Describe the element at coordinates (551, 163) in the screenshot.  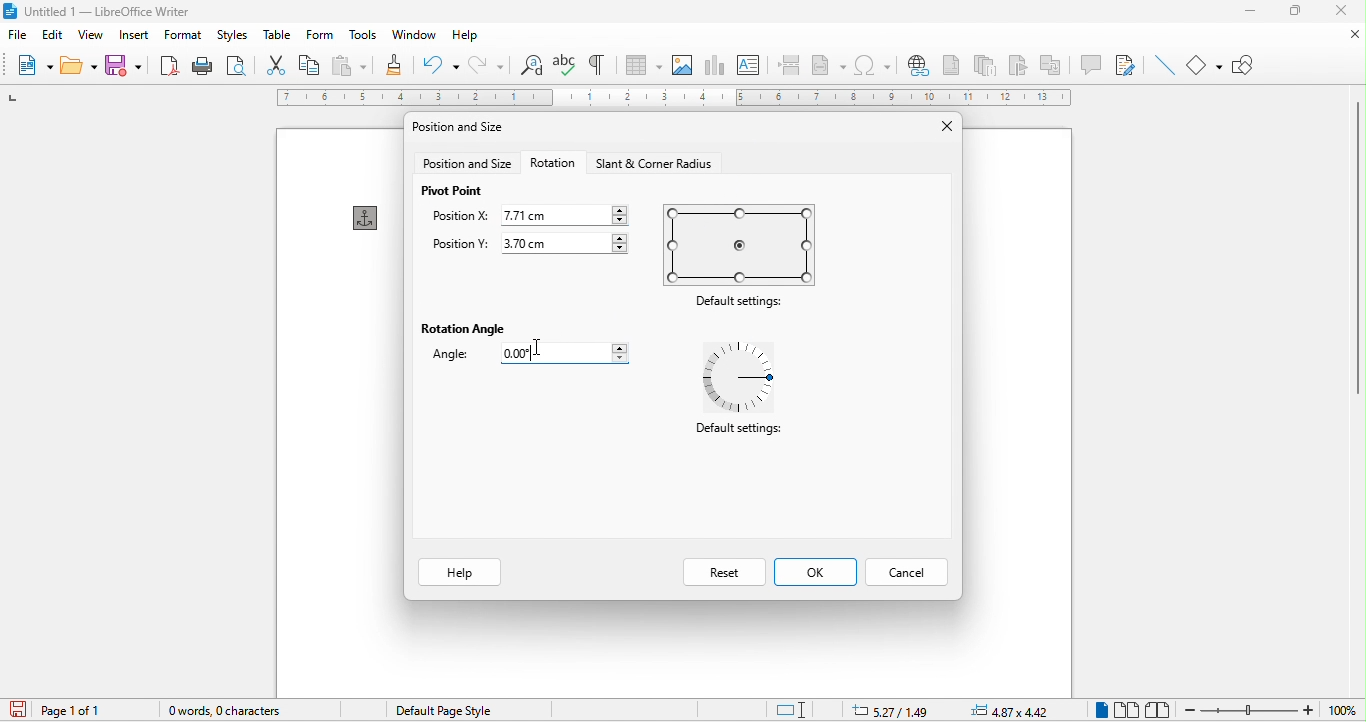
I see `rotation` at that location.